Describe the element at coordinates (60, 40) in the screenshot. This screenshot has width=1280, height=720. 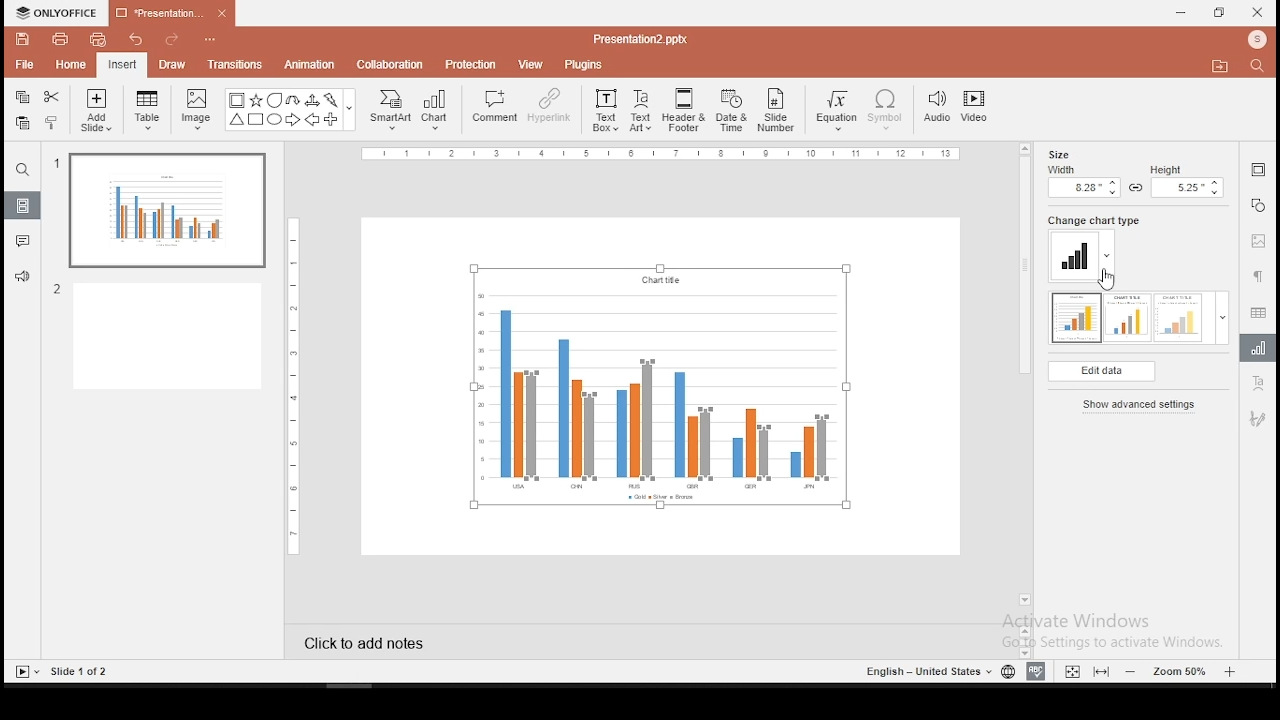
I see `print file` at that location.